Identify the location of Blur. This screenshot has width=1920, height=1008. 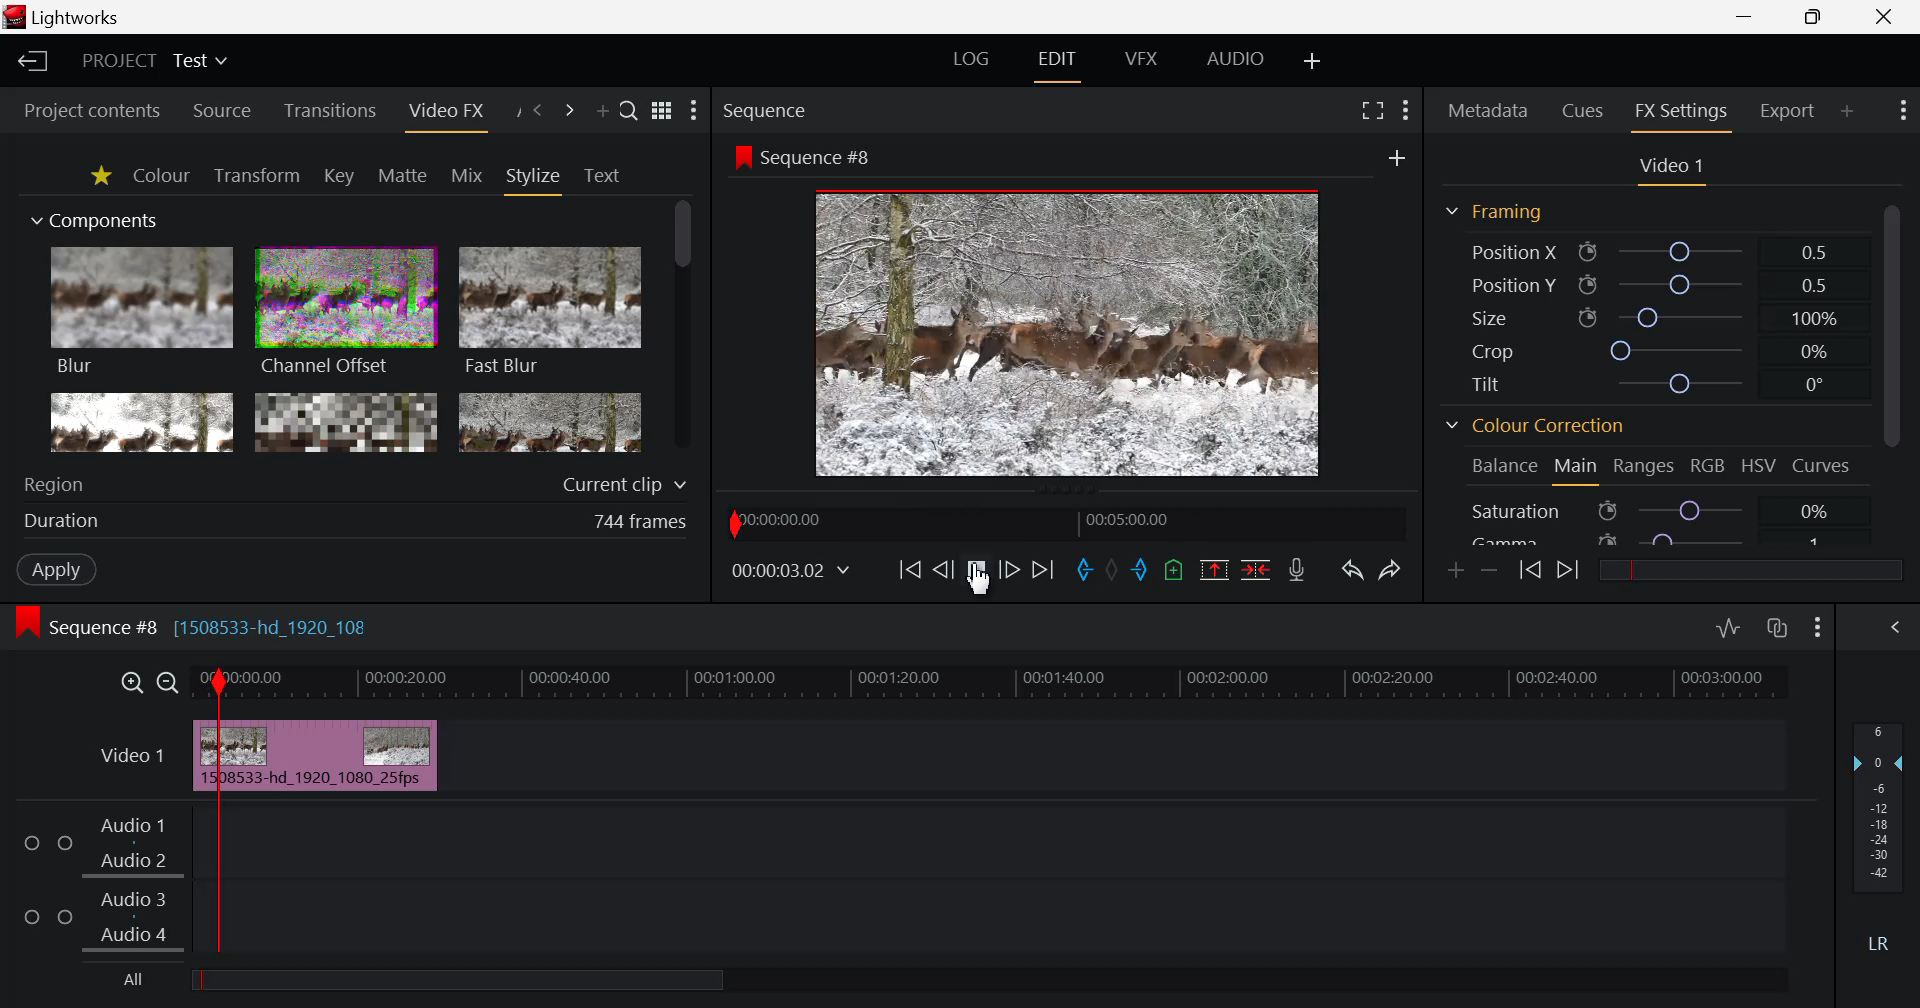
(144, 313).